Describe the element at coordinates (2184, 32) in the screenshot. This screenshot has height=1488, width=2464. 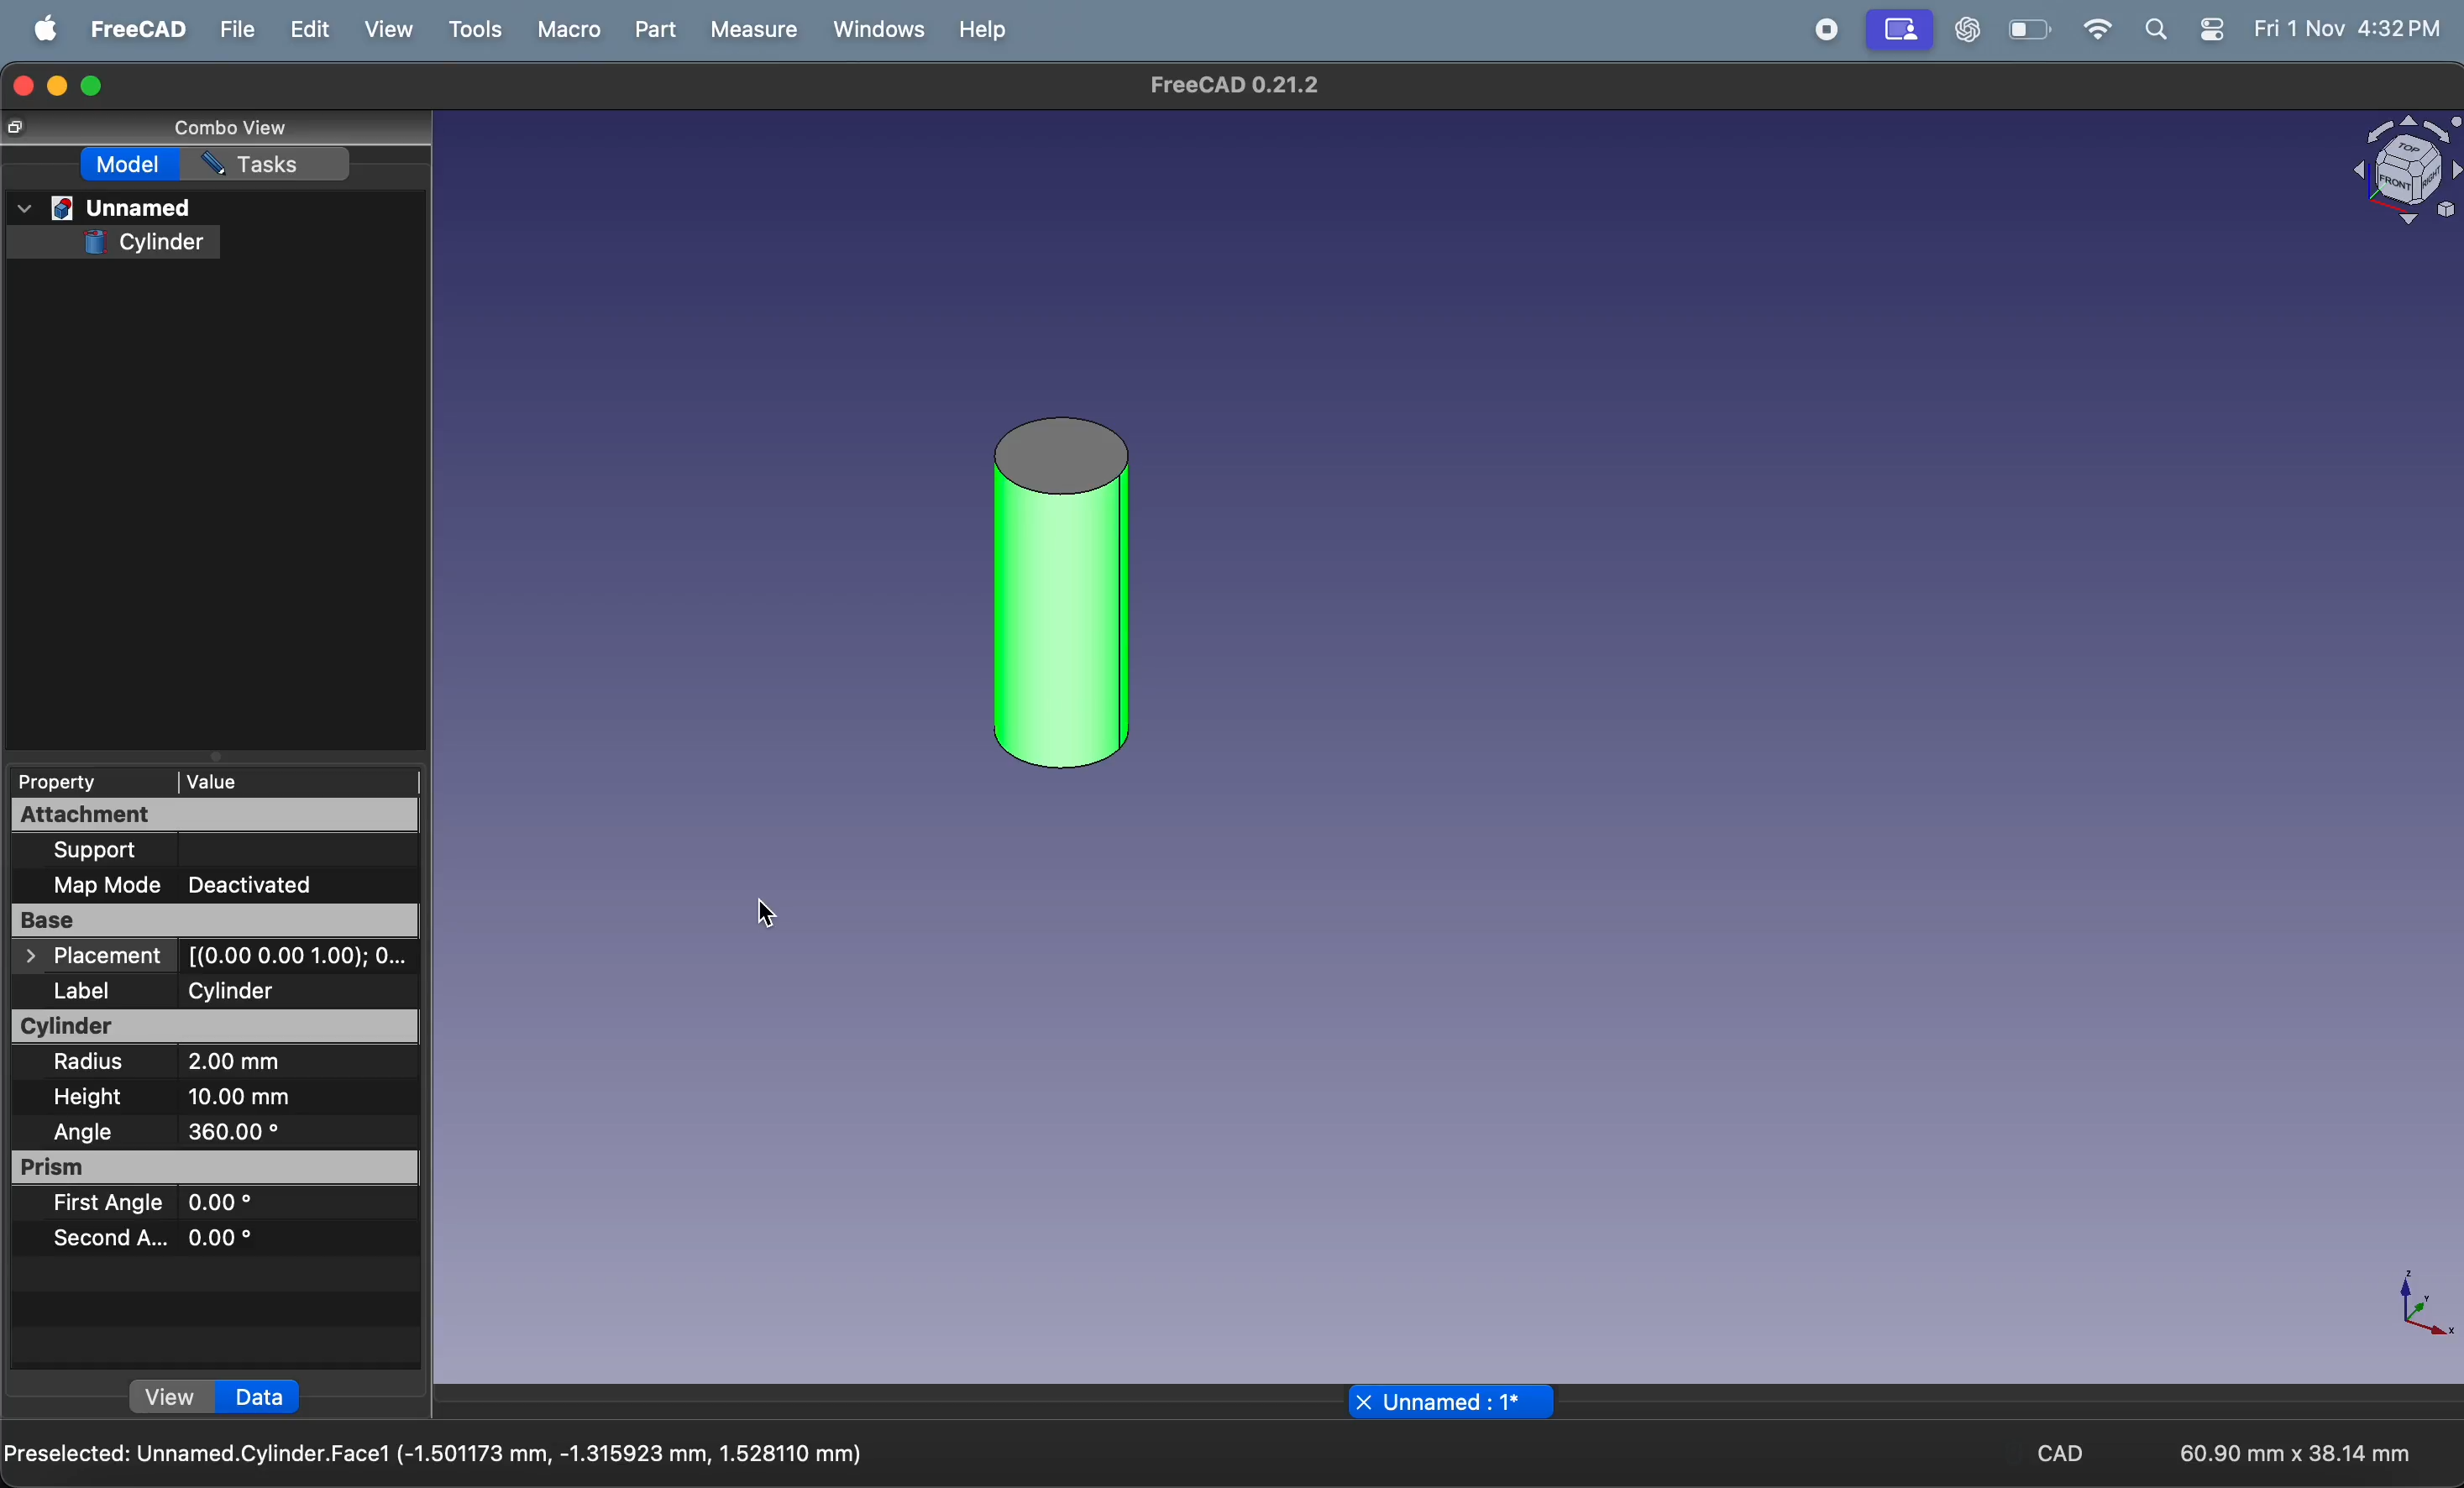
I see `apple widgets` at that location.